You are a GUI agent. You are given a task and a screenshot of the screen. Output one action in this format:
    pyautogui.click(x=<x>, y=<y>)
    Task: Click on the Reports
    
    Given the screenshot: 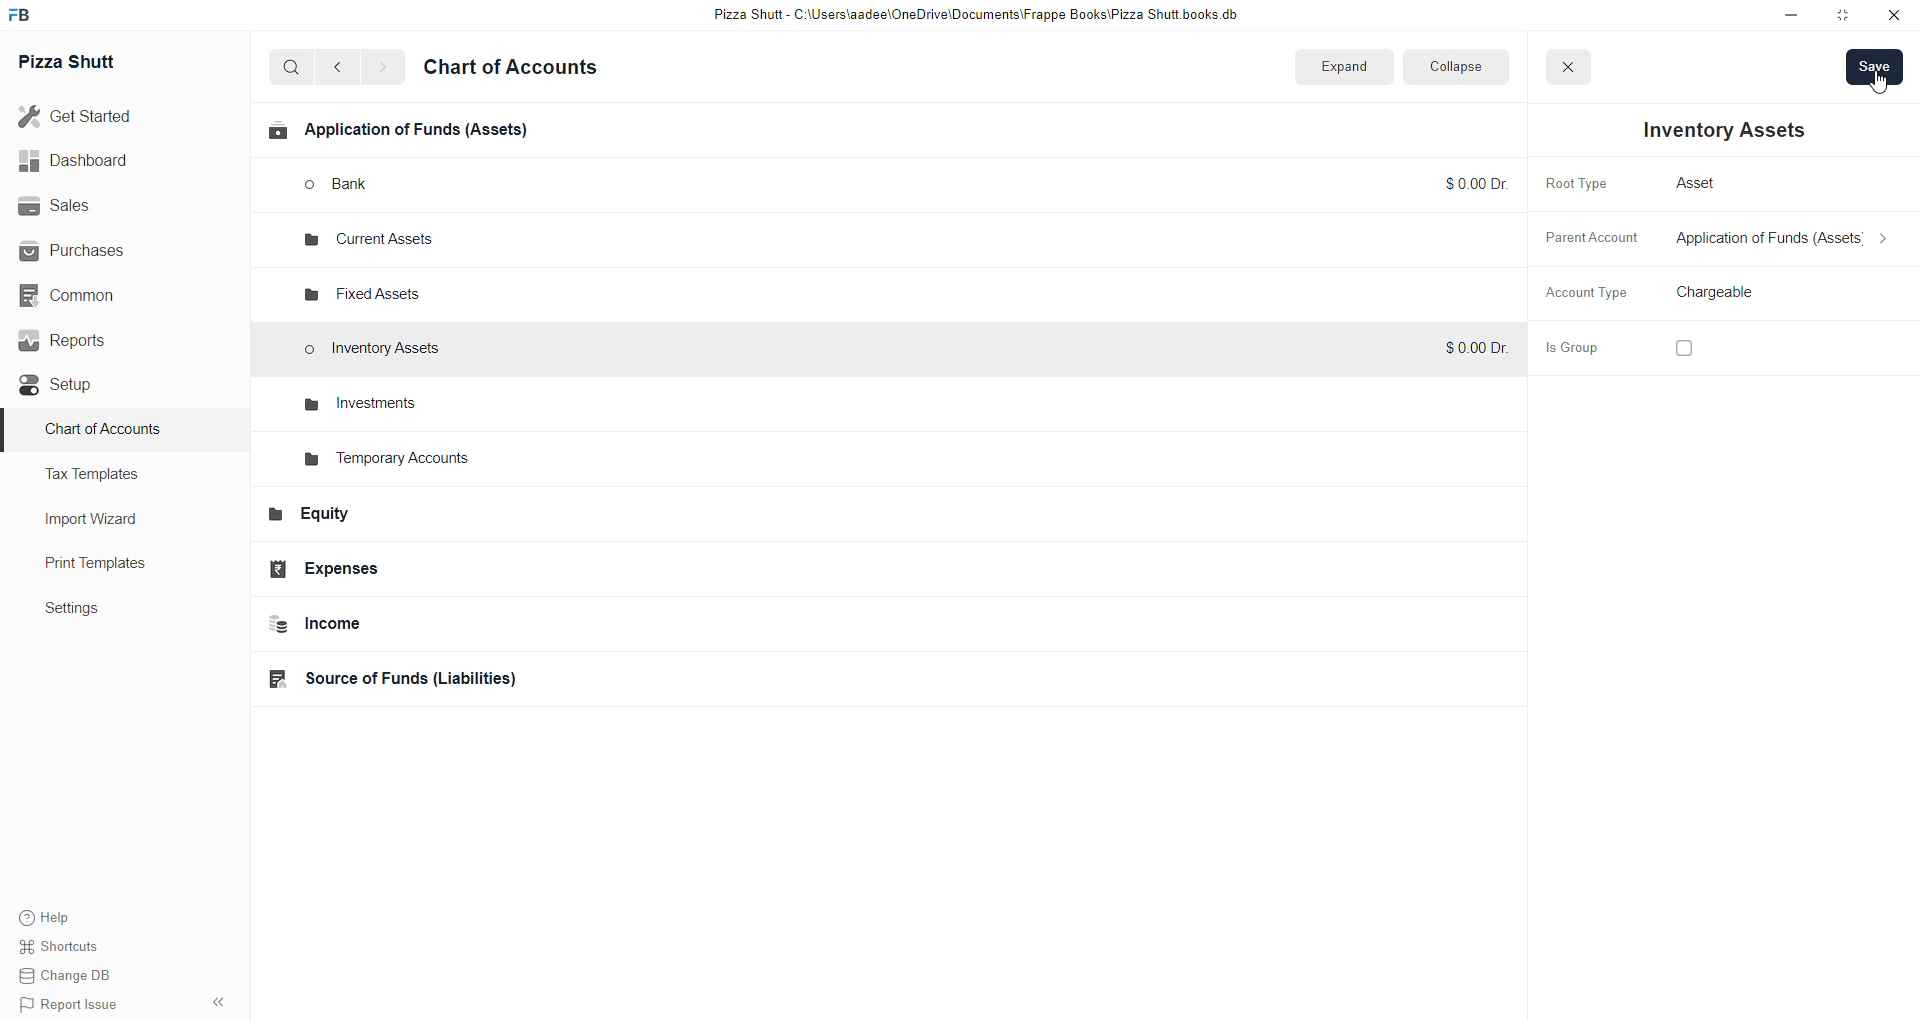 What is the action you would take?
    pyautogui.click(x=87, y=343)
    